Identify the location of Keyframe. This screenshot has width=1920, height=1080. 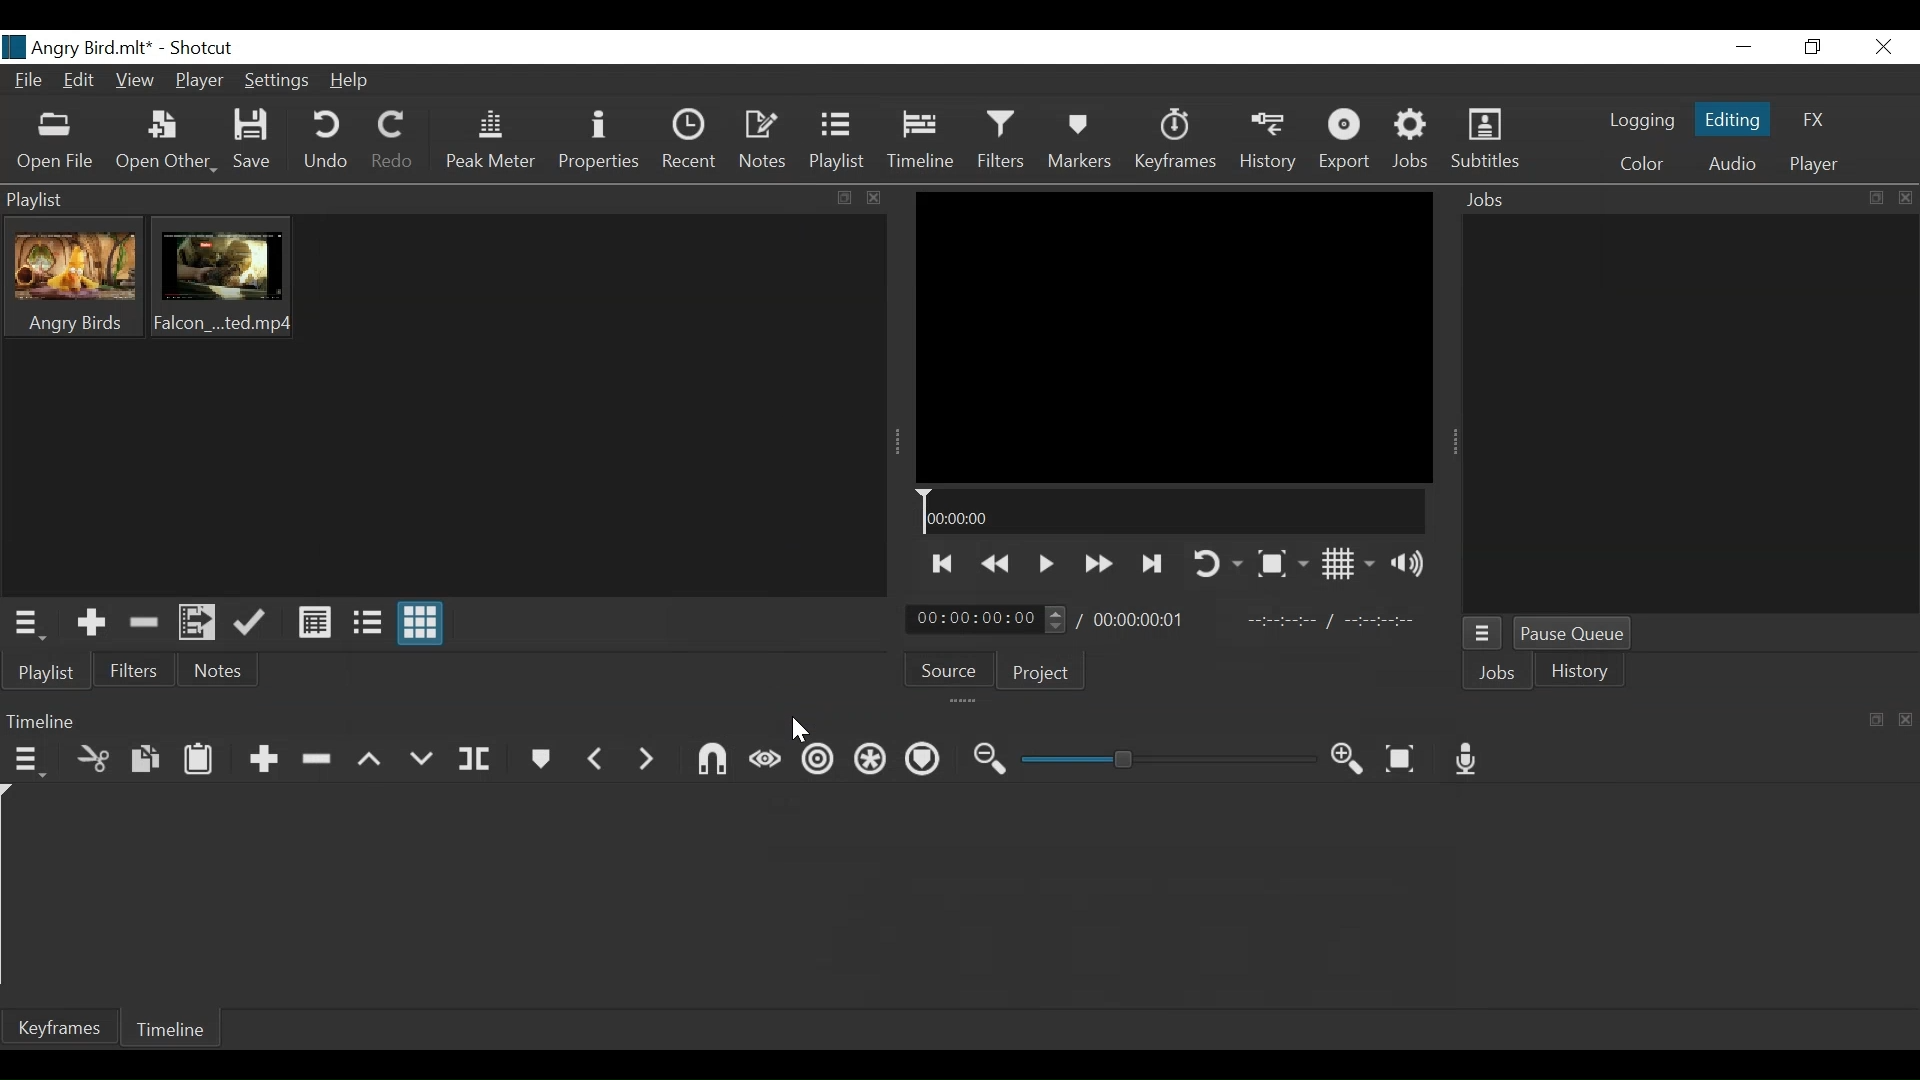
(56, 1027).